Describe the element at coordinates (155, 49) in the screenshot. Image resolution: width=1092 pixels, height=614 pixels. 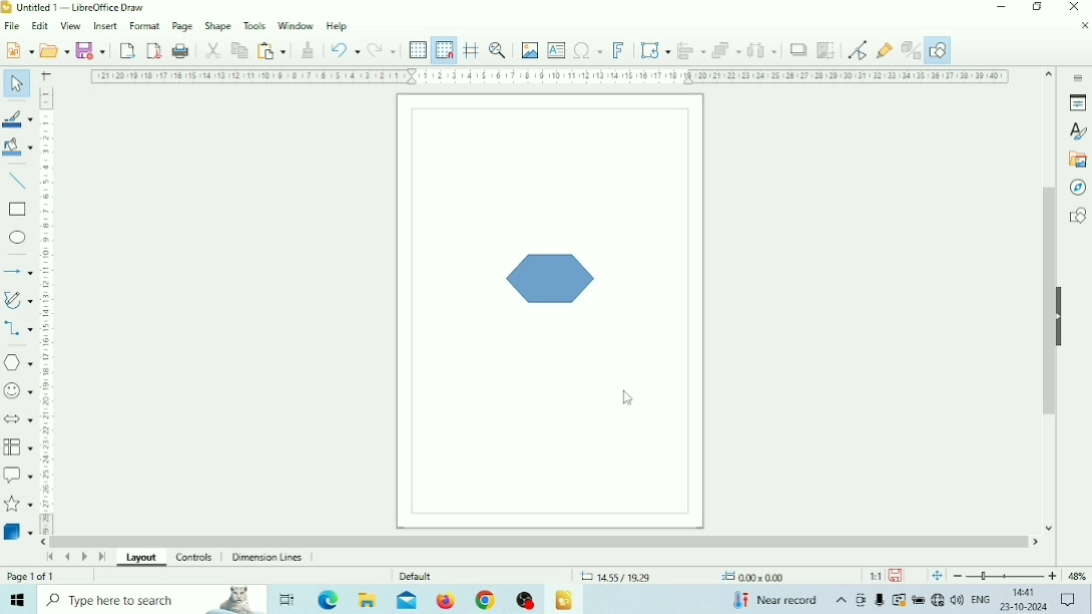
I see `Export directly as PDF` at that location.